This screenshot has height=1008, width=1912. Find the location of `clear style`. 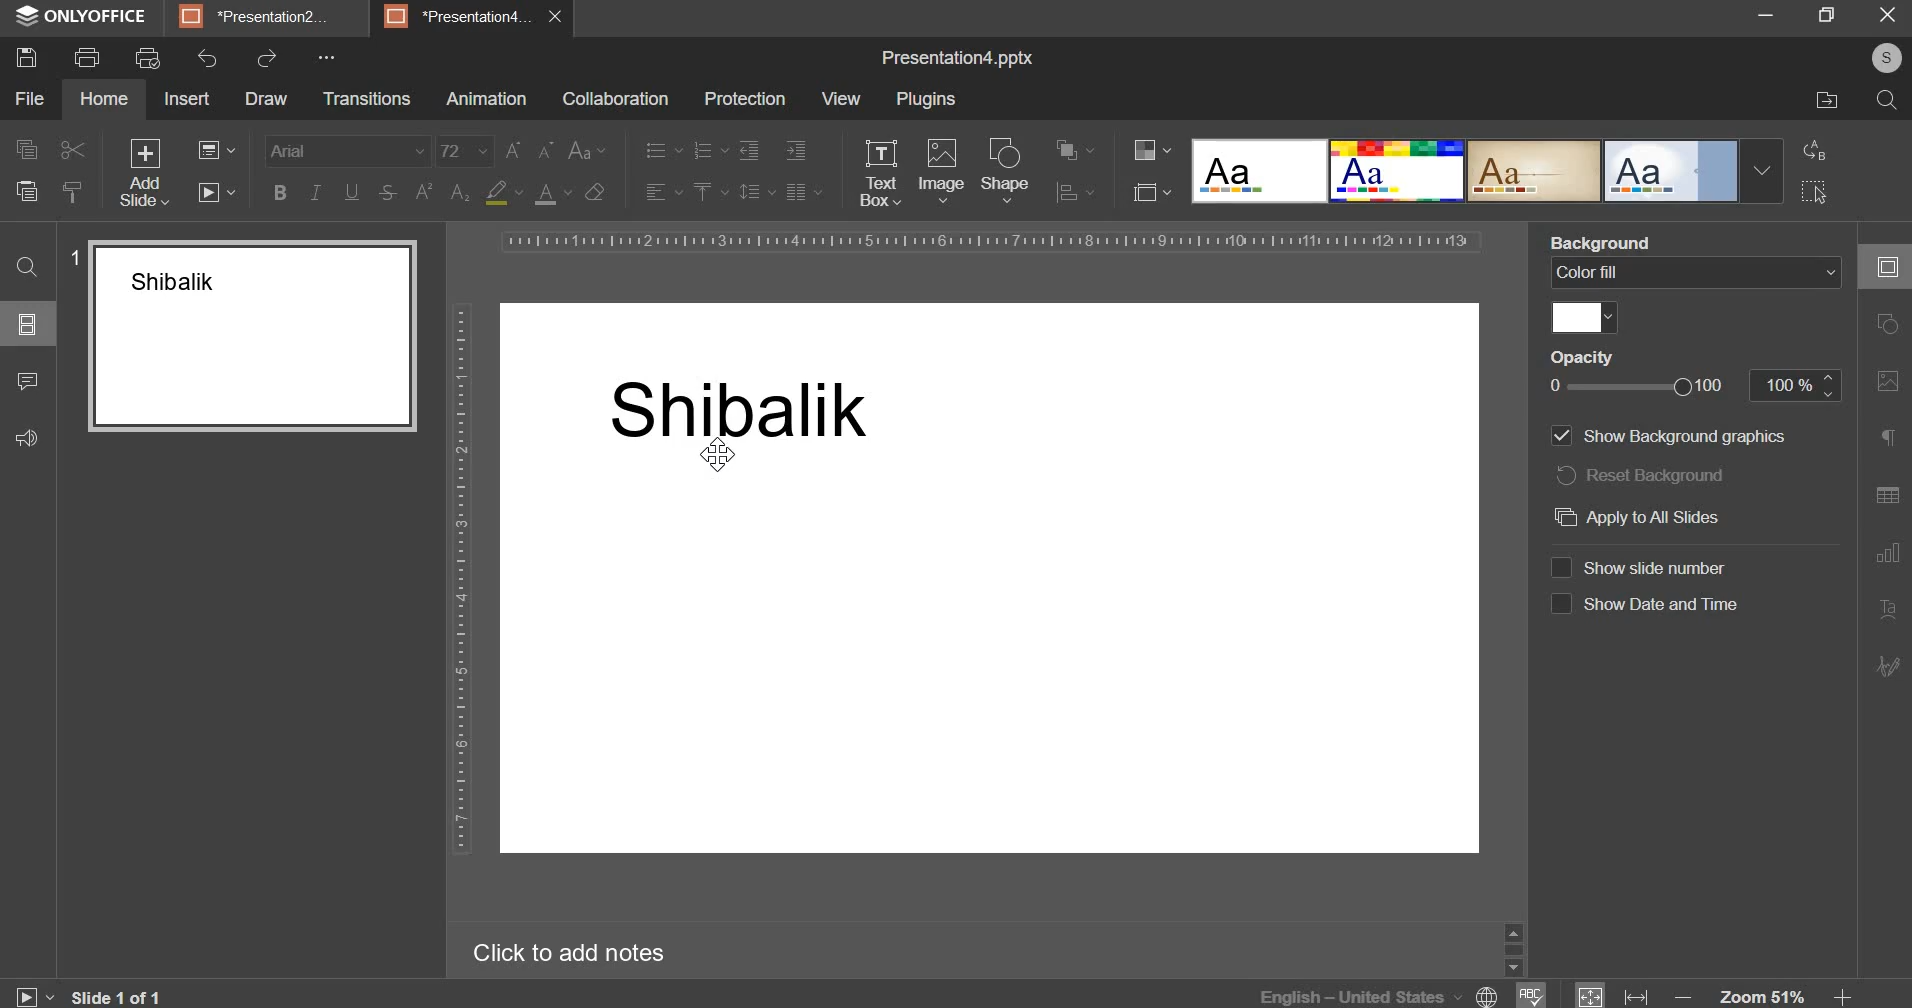

clear style is located at coordinates (596, 191).